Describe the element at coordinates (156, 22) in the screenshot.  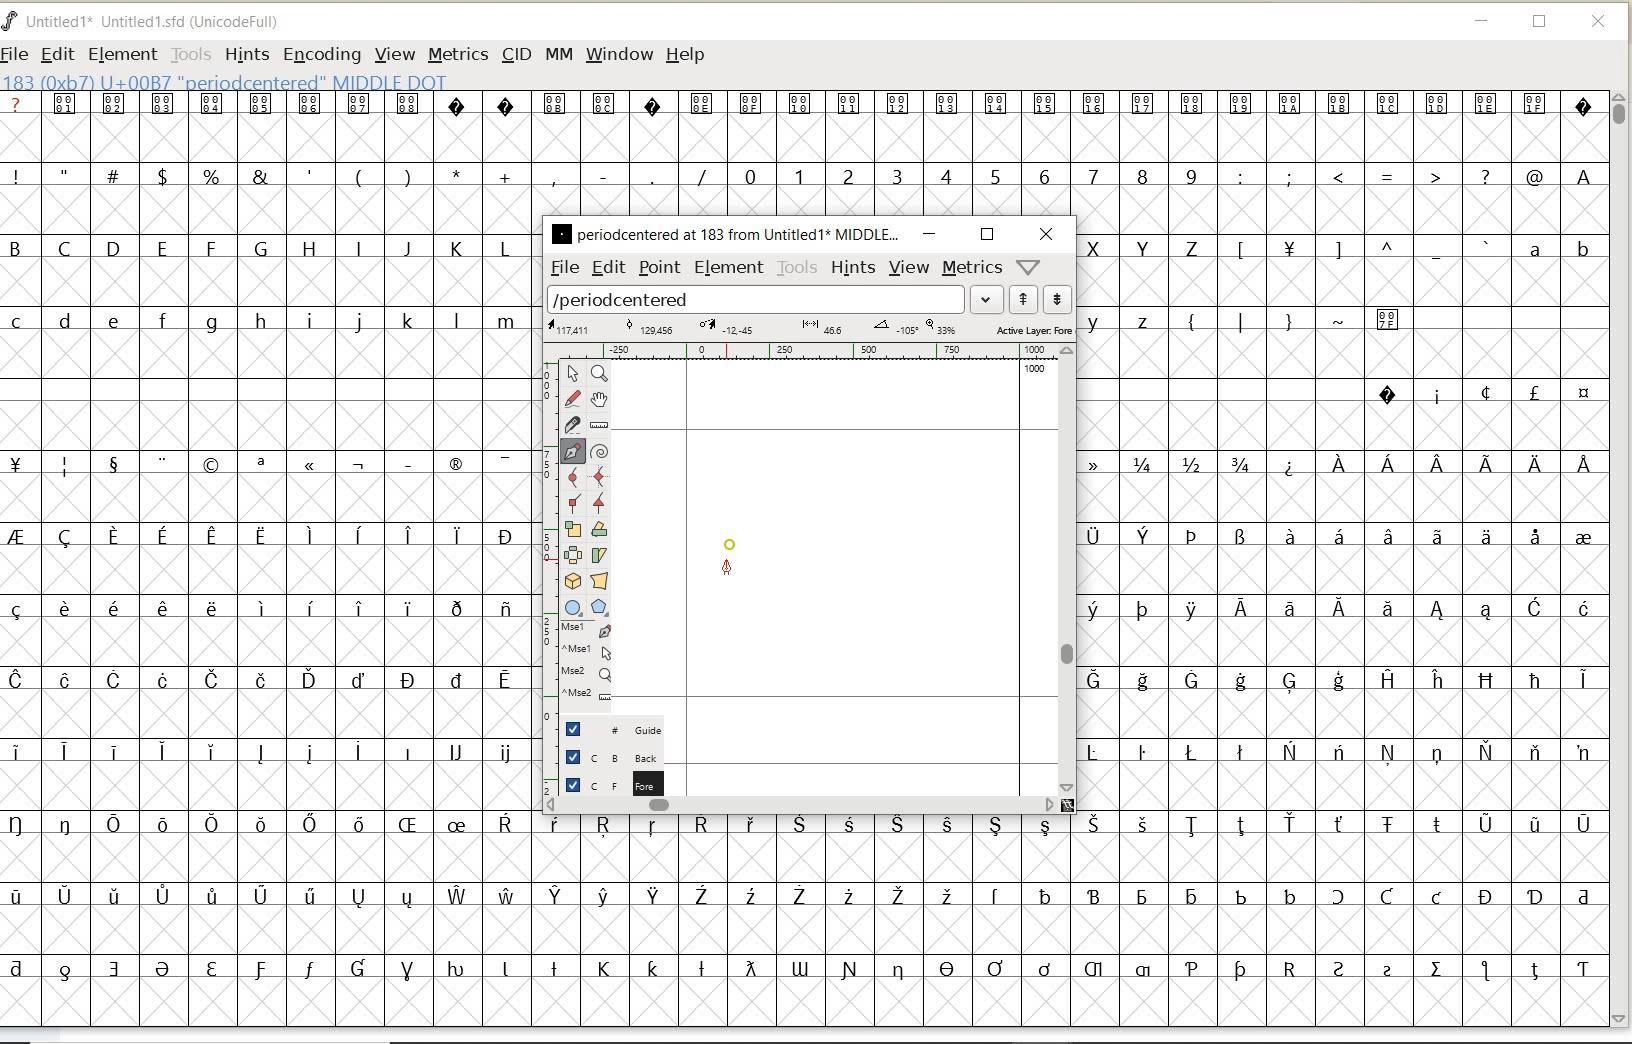
I see `FONT NAME` at that location.